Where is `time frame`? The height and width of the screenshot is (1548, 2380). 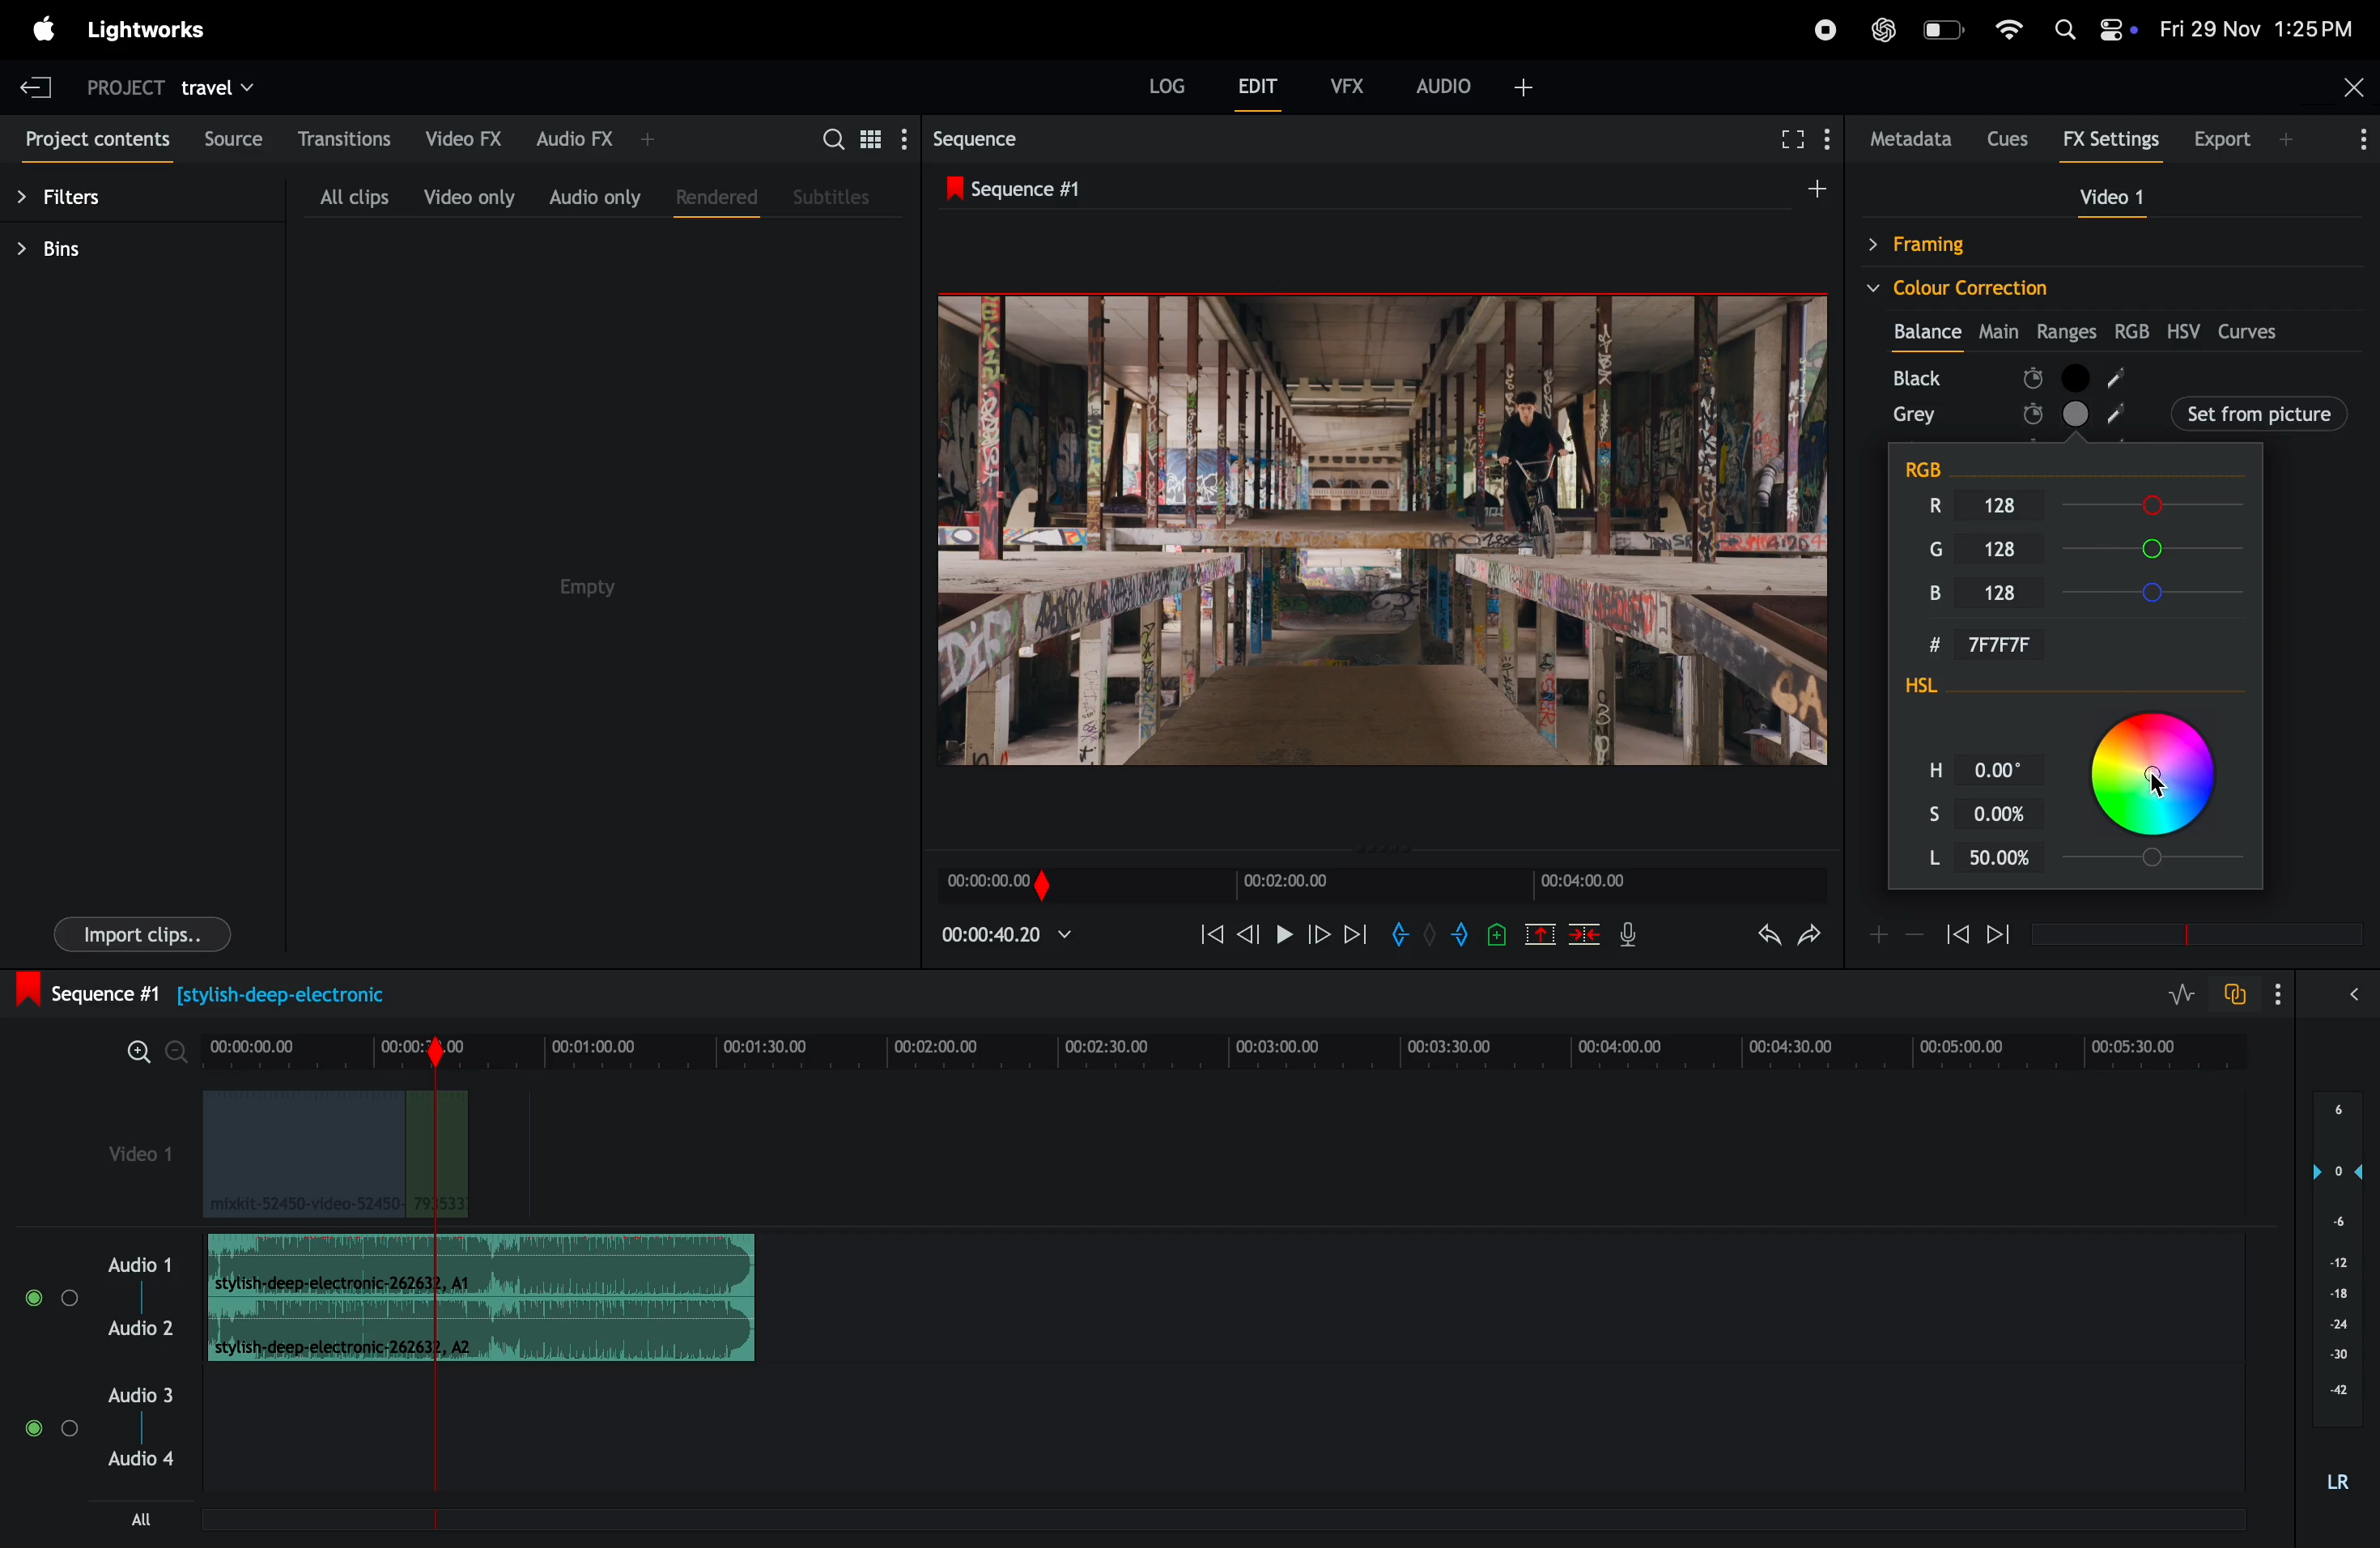
time frame is located at coordinates (1234, 1042).